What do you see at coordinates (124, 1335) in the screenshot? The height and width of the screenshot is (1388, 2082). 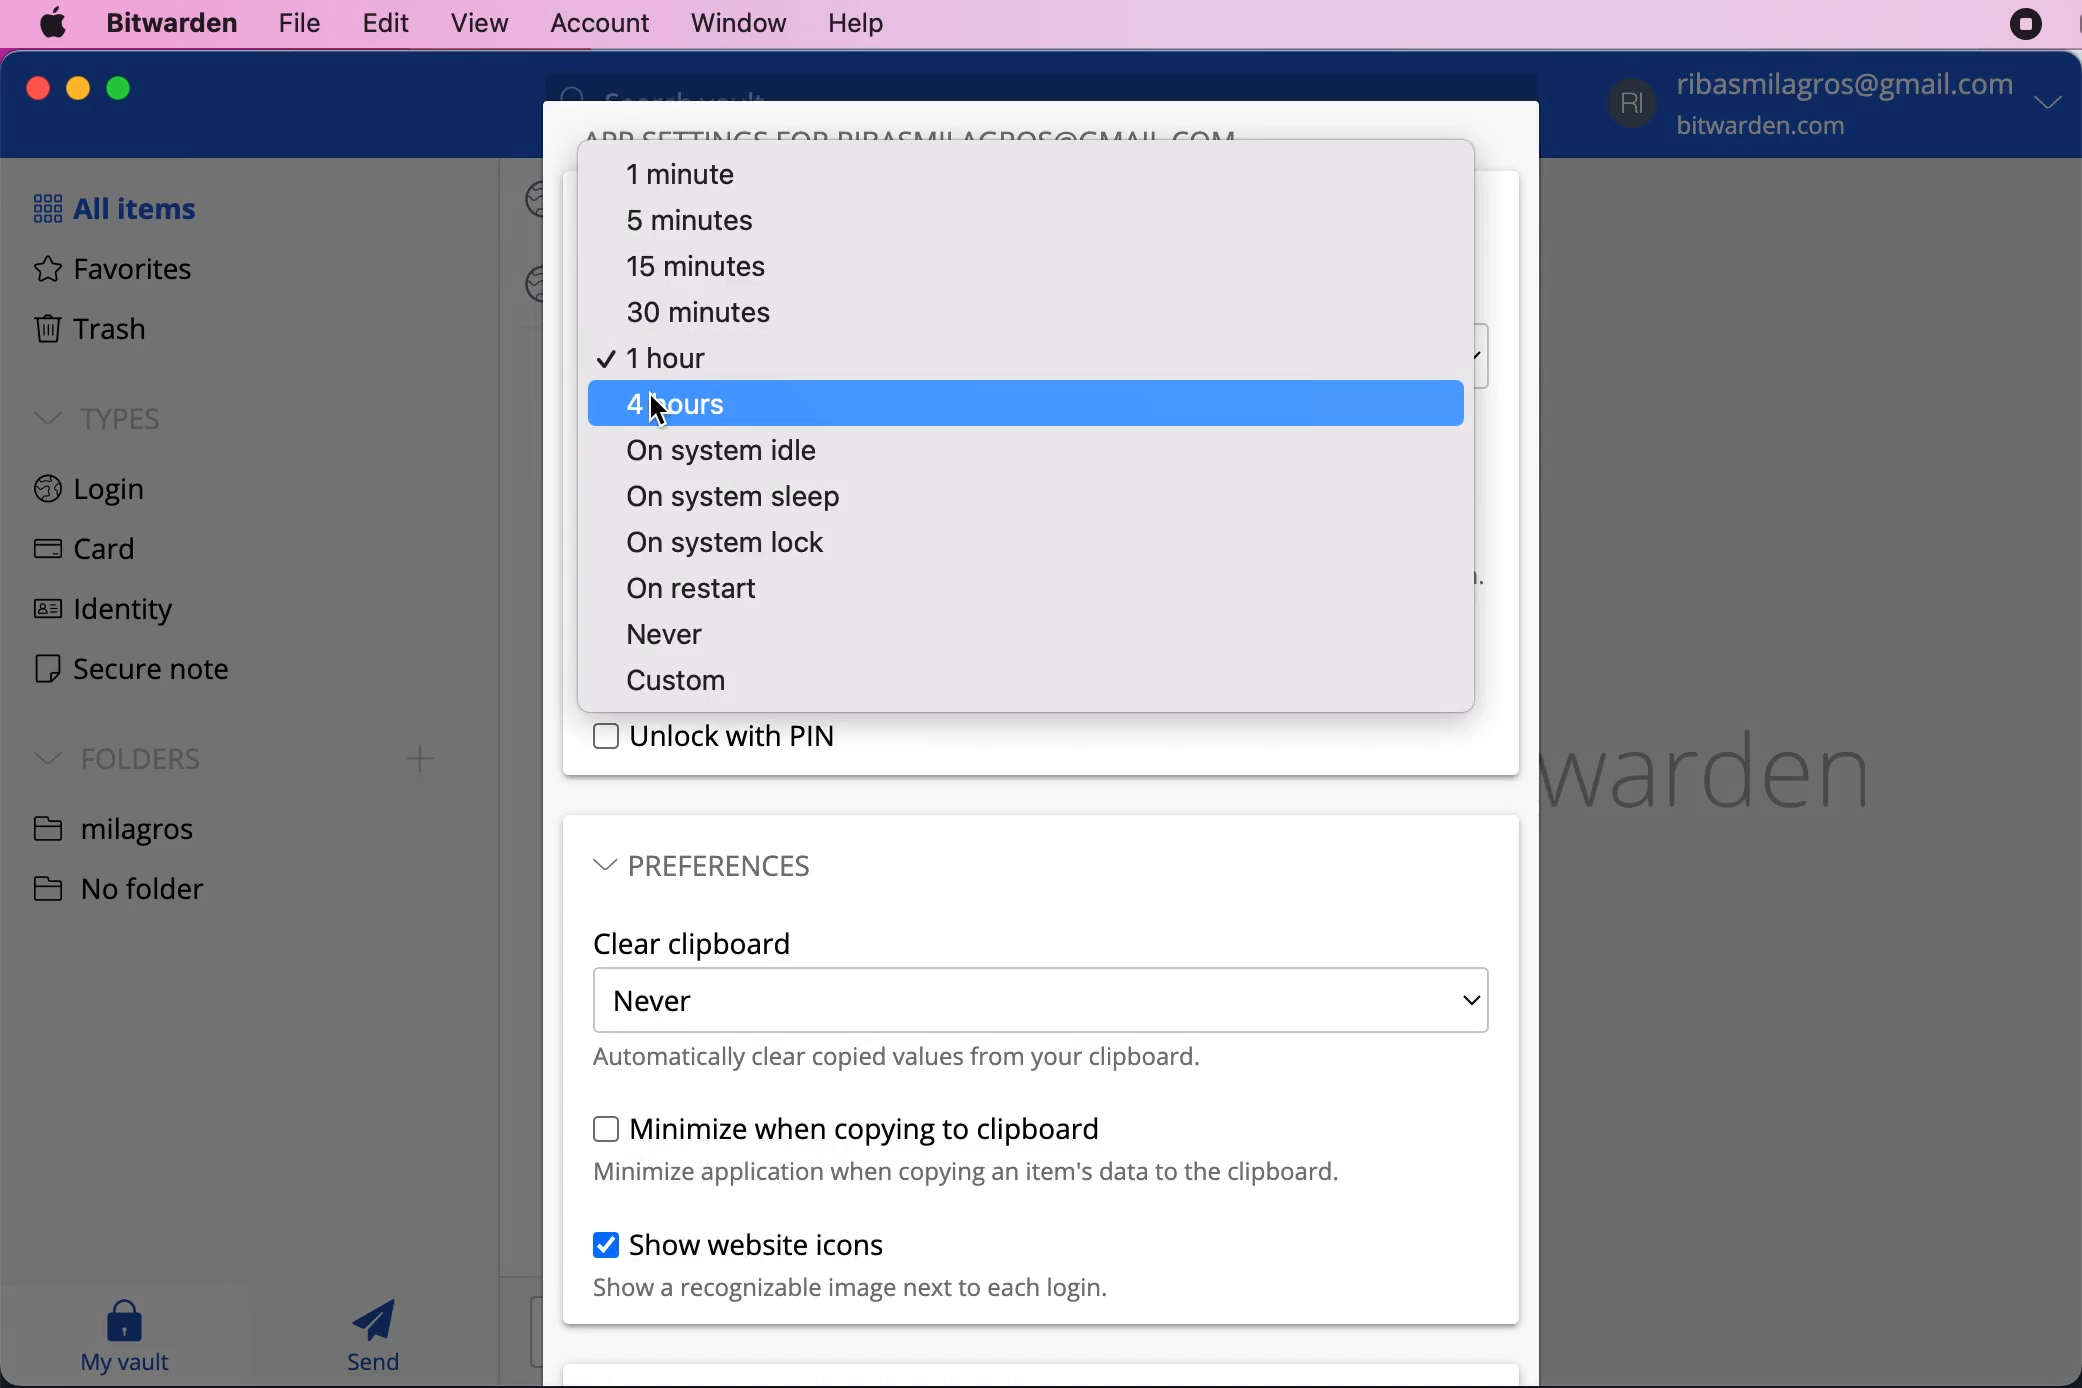 I see `my vault` at bounding box center [124, 1335].